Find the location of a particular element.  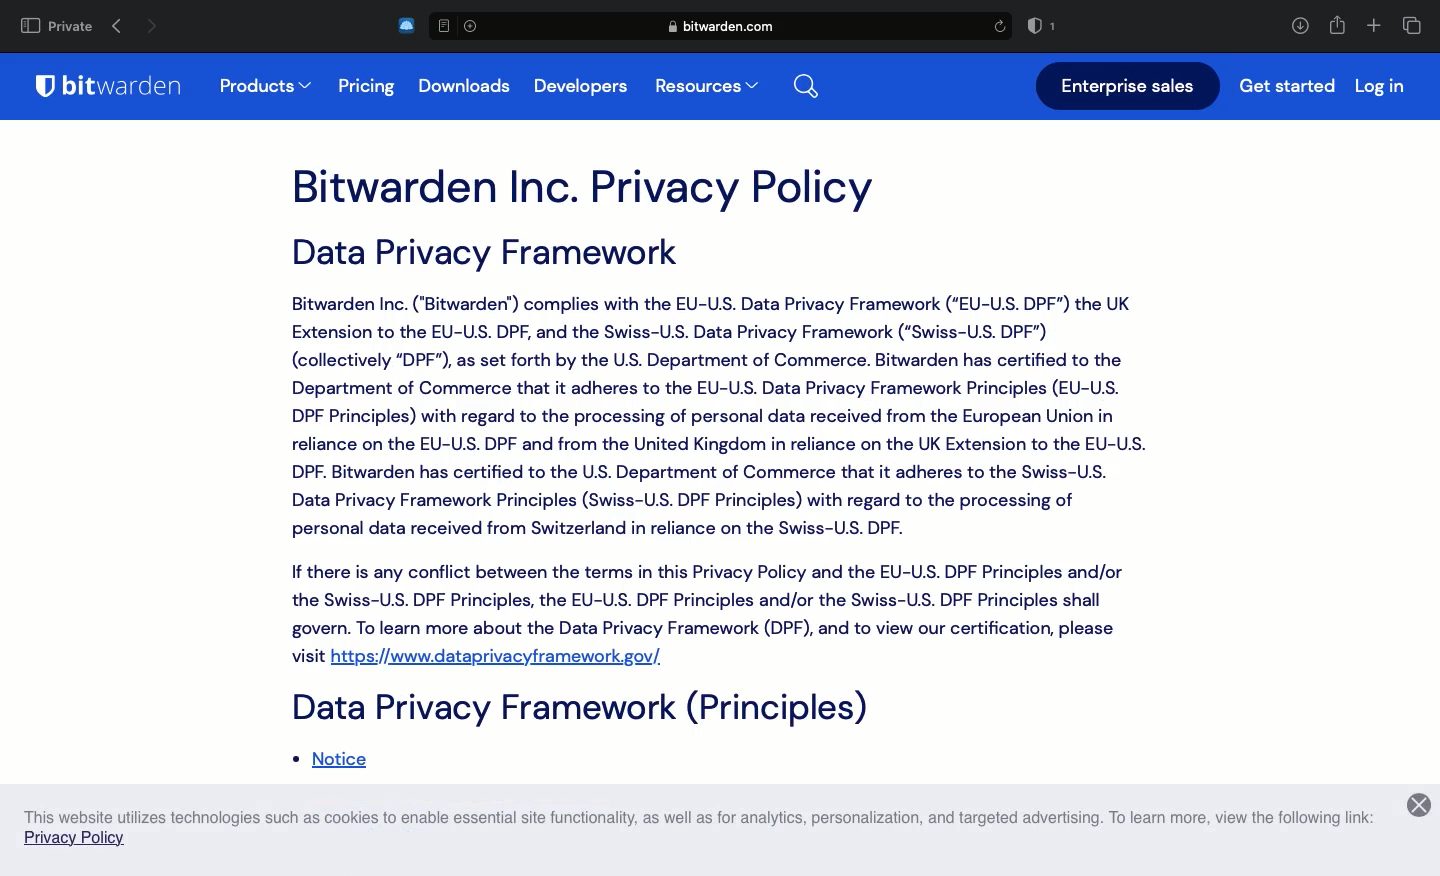

Add tab is located at coordinates (1373, 26).